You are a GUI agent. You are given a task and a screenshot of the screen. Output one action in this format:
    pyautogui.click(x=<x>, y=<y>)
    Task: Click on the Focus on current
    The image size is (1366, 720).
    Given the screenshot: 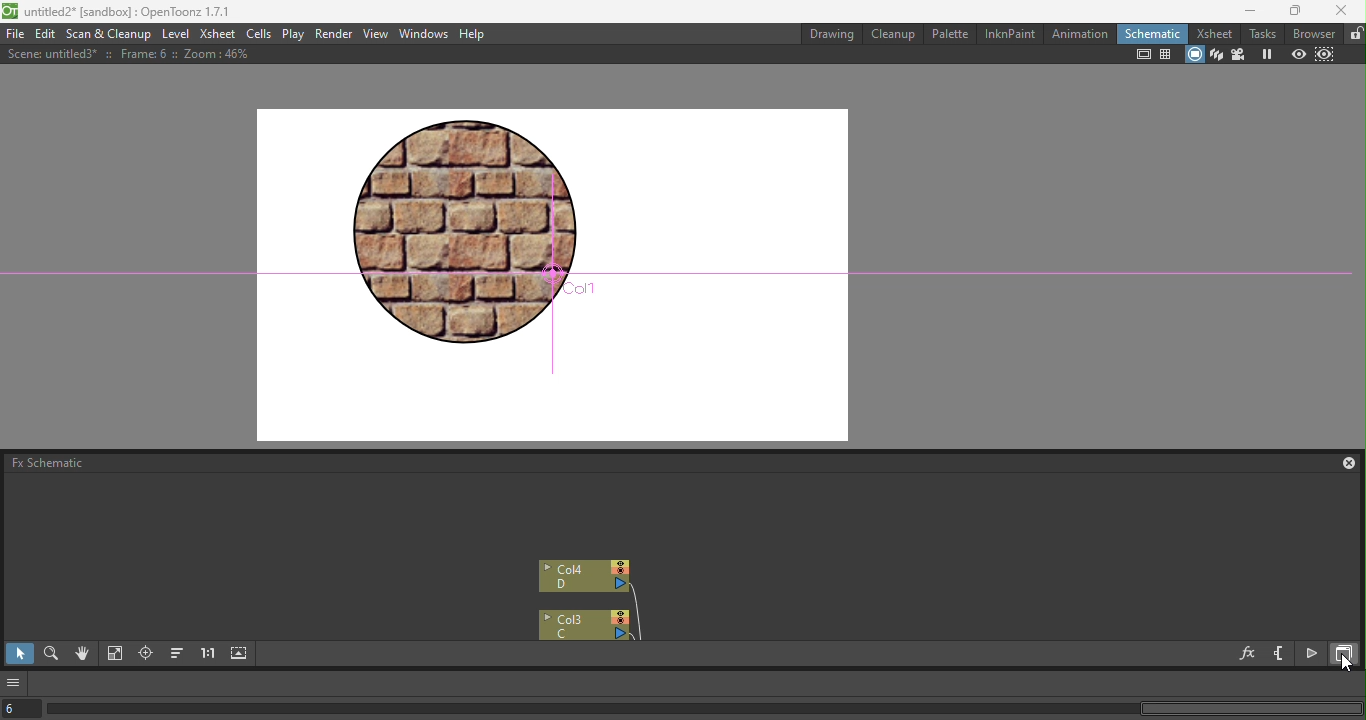 What is the action you would take?
    pyautogui.click(x=145, y=655)
    